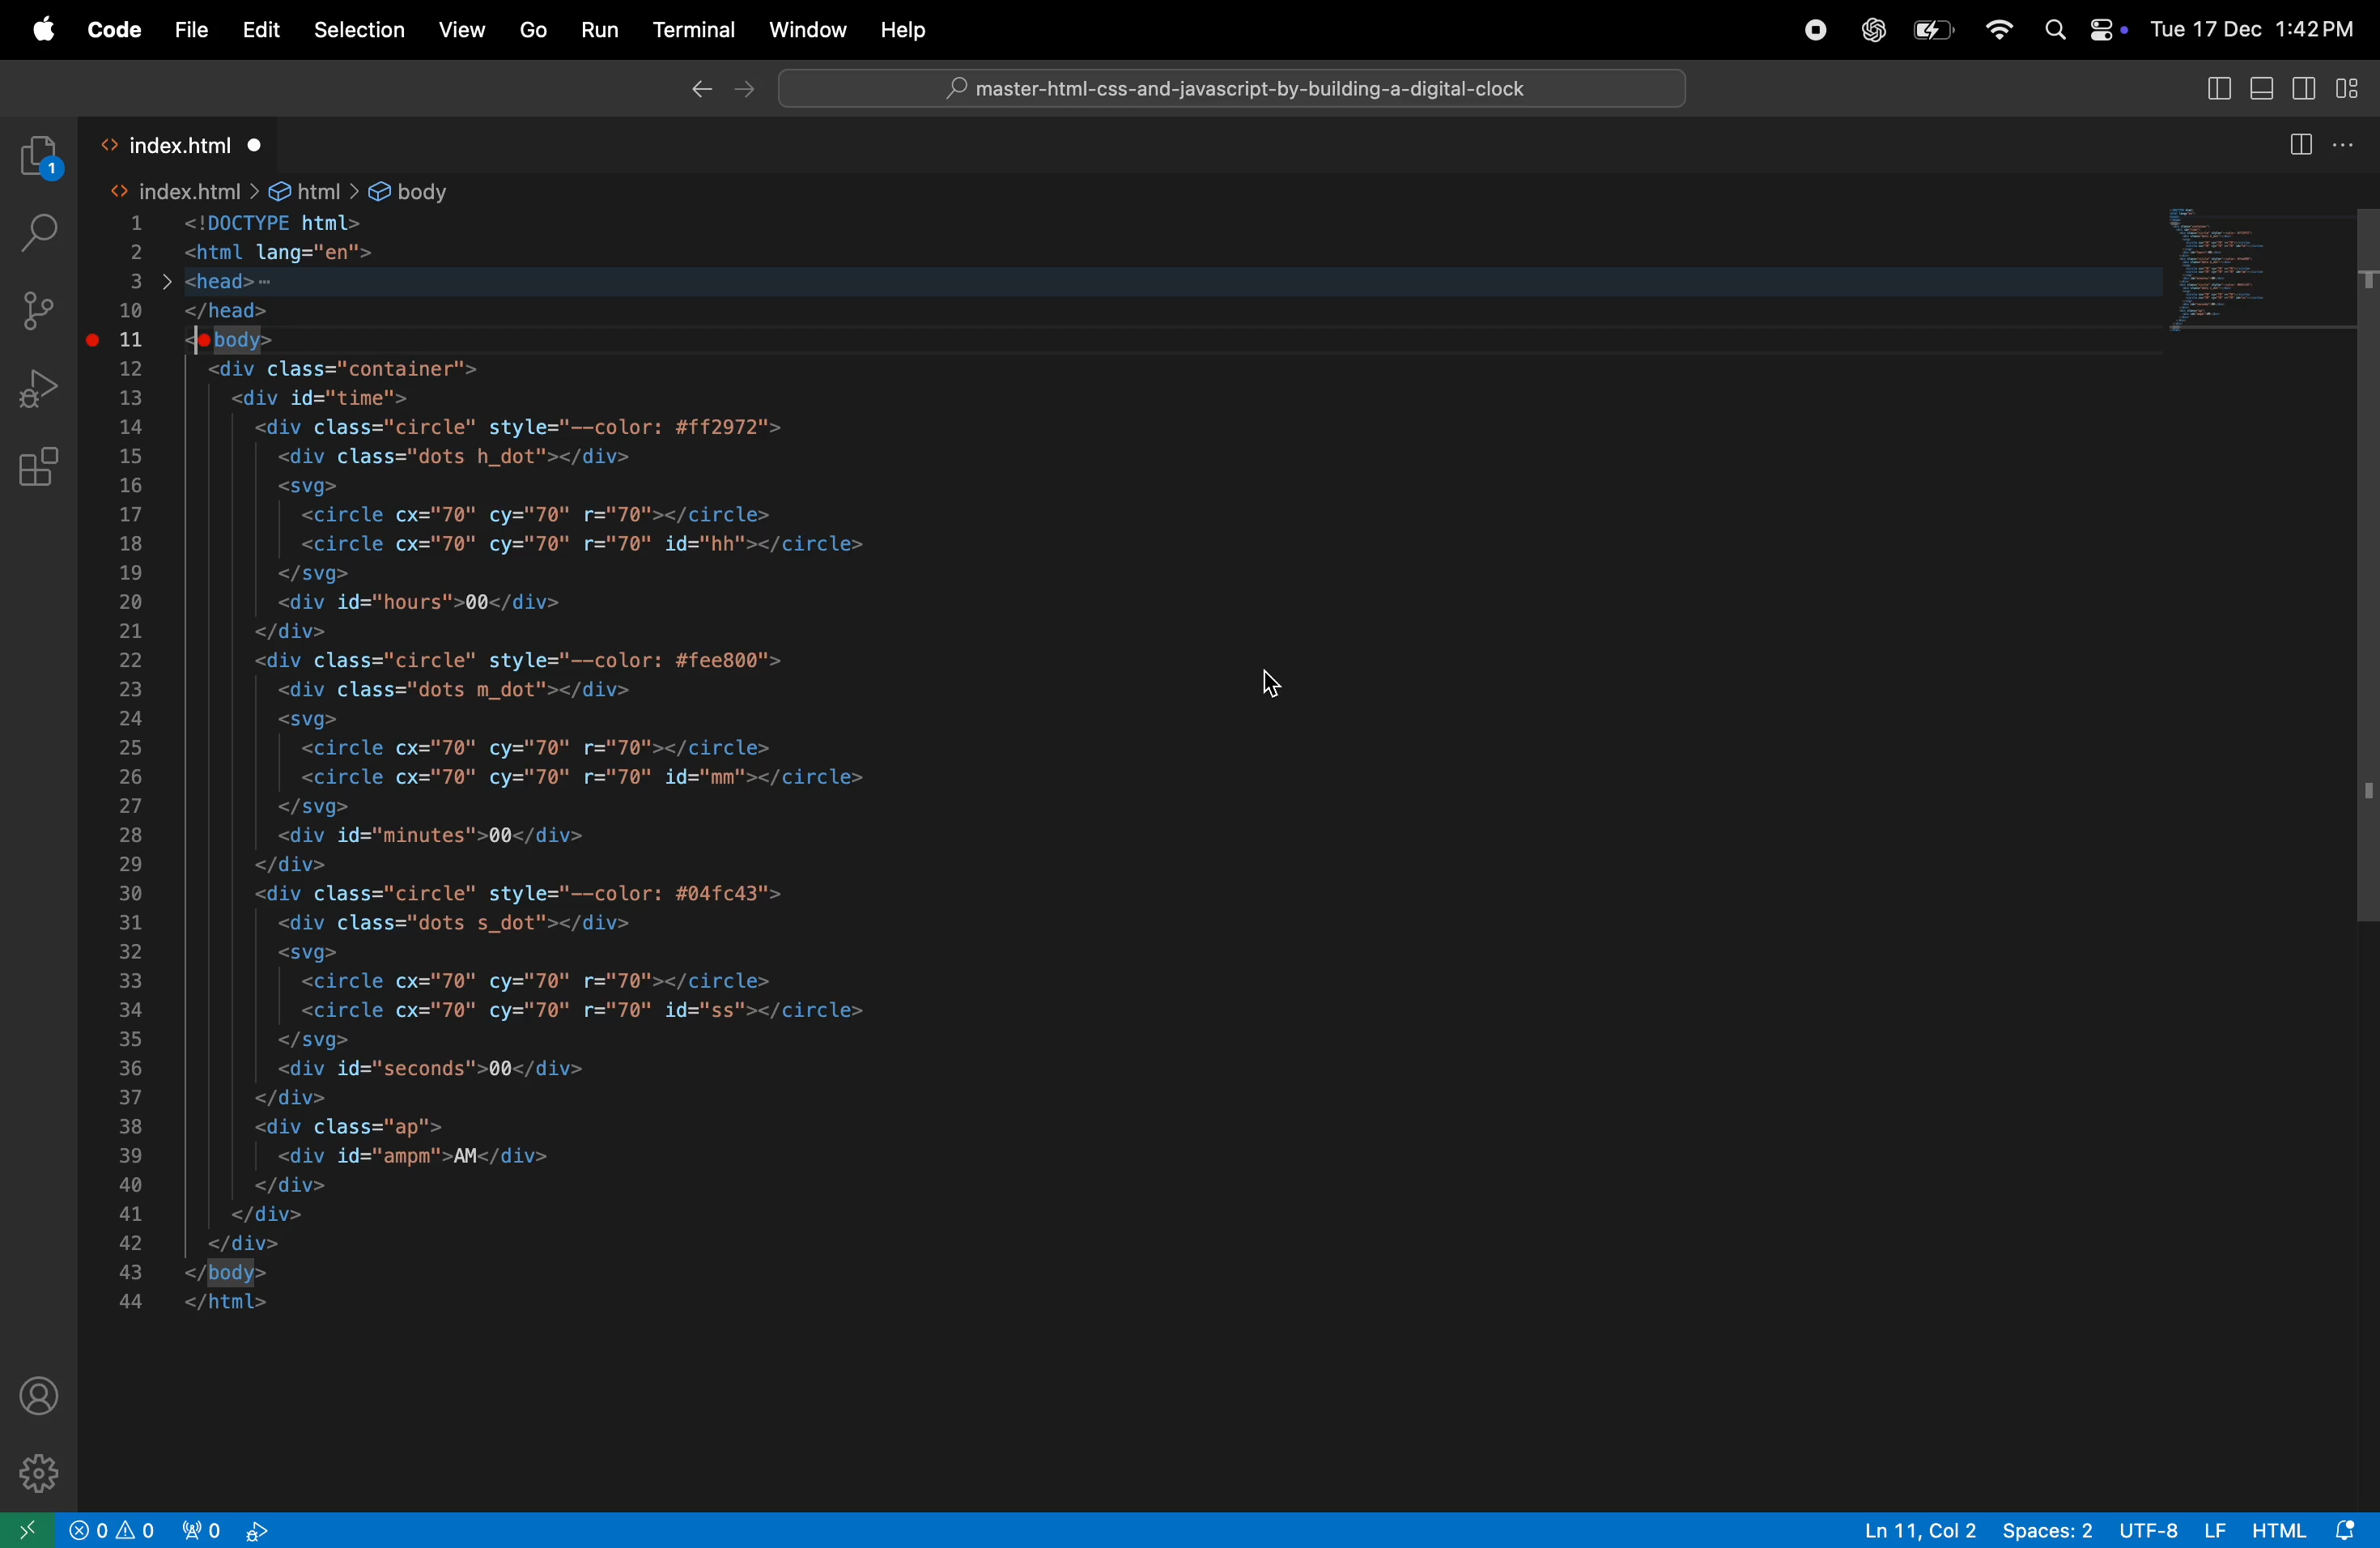 This screenshot has height=1548, width=2380. Describe the element at coordinates (116, 1530) in the screenshot. I see `no problems` at that location.